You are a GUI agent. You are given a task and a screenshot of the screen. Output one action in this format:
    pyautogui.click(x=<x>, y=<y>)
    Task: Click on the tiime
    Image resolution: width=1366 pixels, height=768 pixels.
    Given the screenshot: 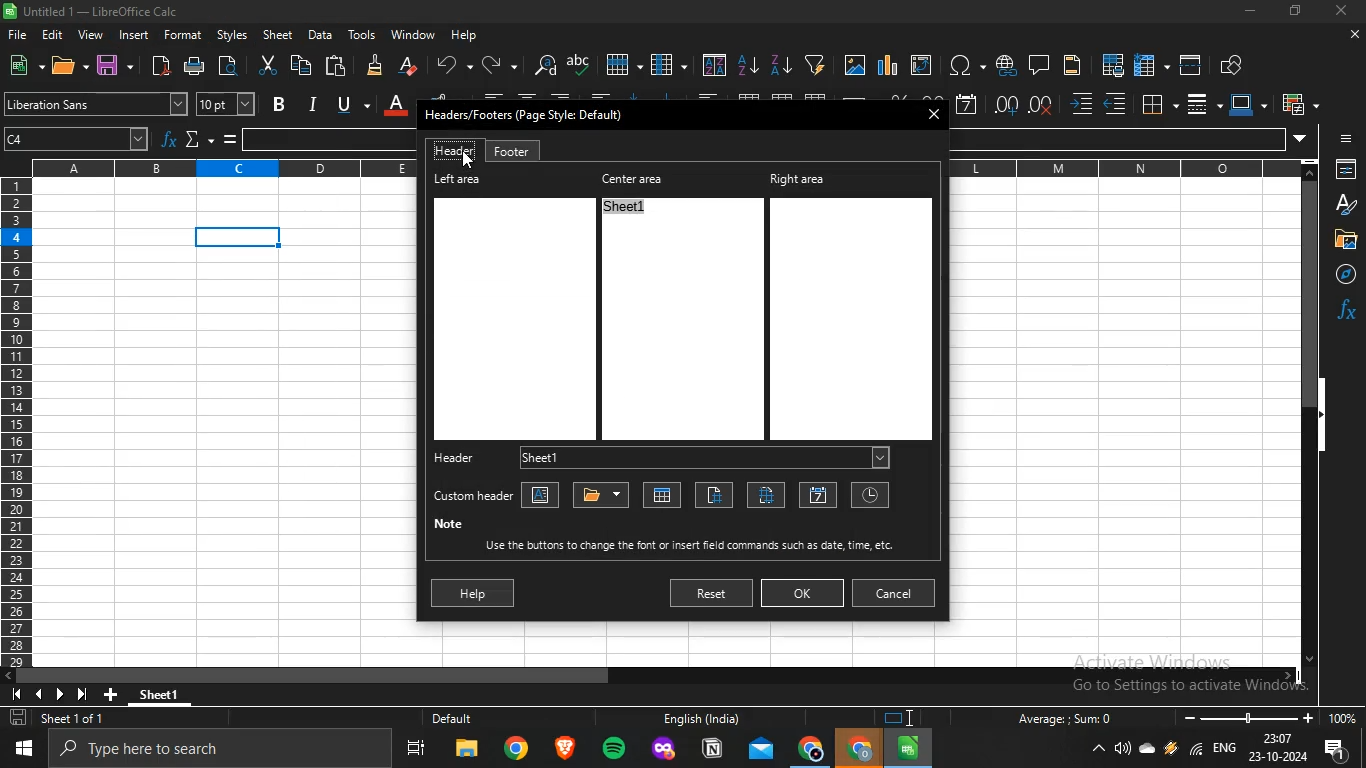 What is the action you would take?
    pyautogui.click(x=867, y=494)
    